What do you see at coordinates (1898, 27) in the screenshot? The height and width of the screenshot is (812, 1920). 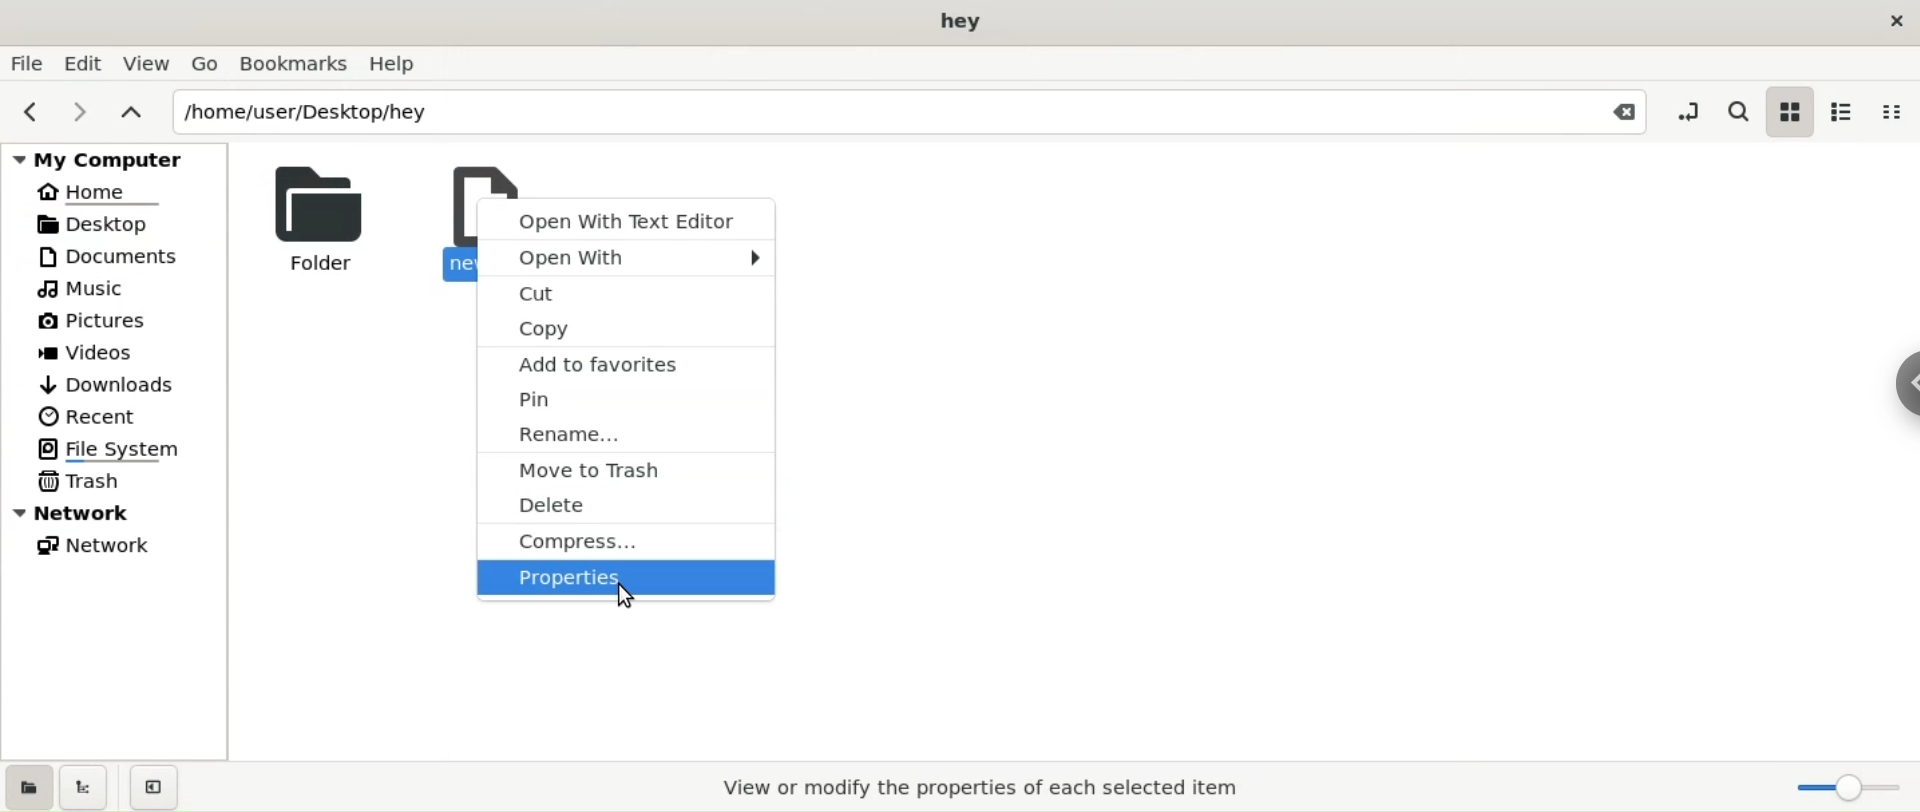 I see `close` at bounding box center [1898, 27].